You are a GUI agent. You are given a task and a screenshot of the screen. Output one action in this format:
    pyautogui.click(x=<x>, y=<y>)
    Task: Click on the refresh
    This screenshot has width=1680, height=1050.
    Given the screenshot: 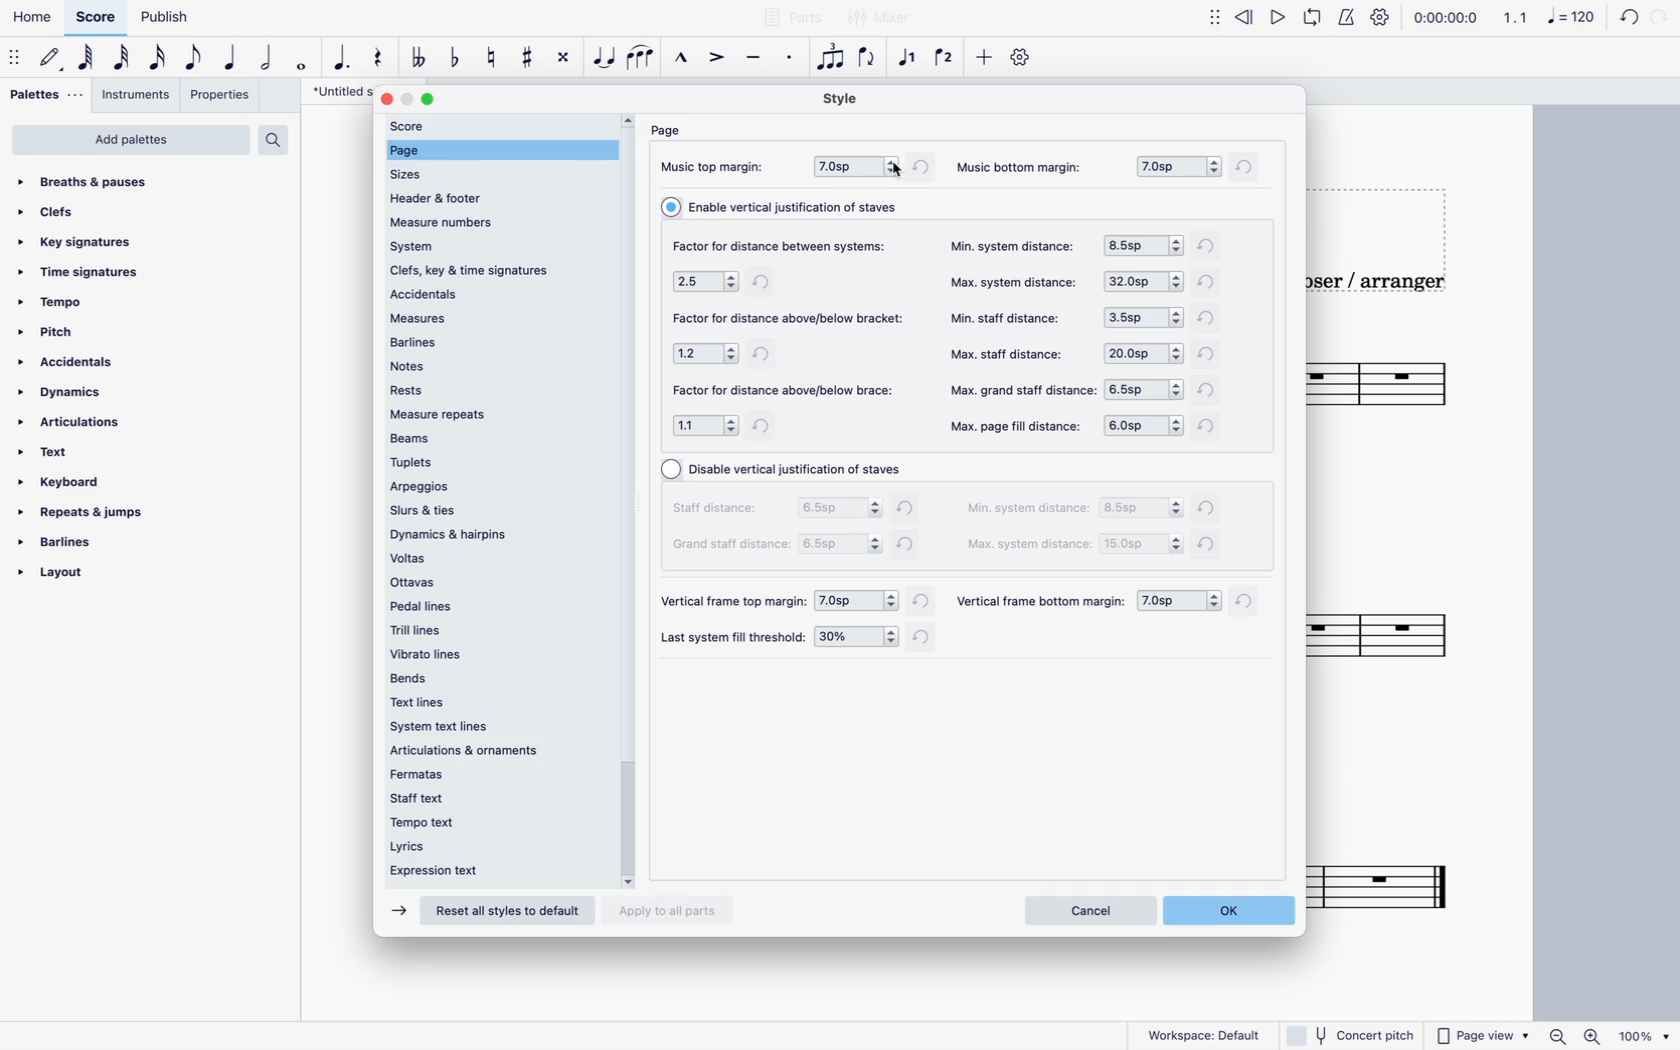 What is the action you would take?
    pyautogui.click(x=1211, y=244)
    